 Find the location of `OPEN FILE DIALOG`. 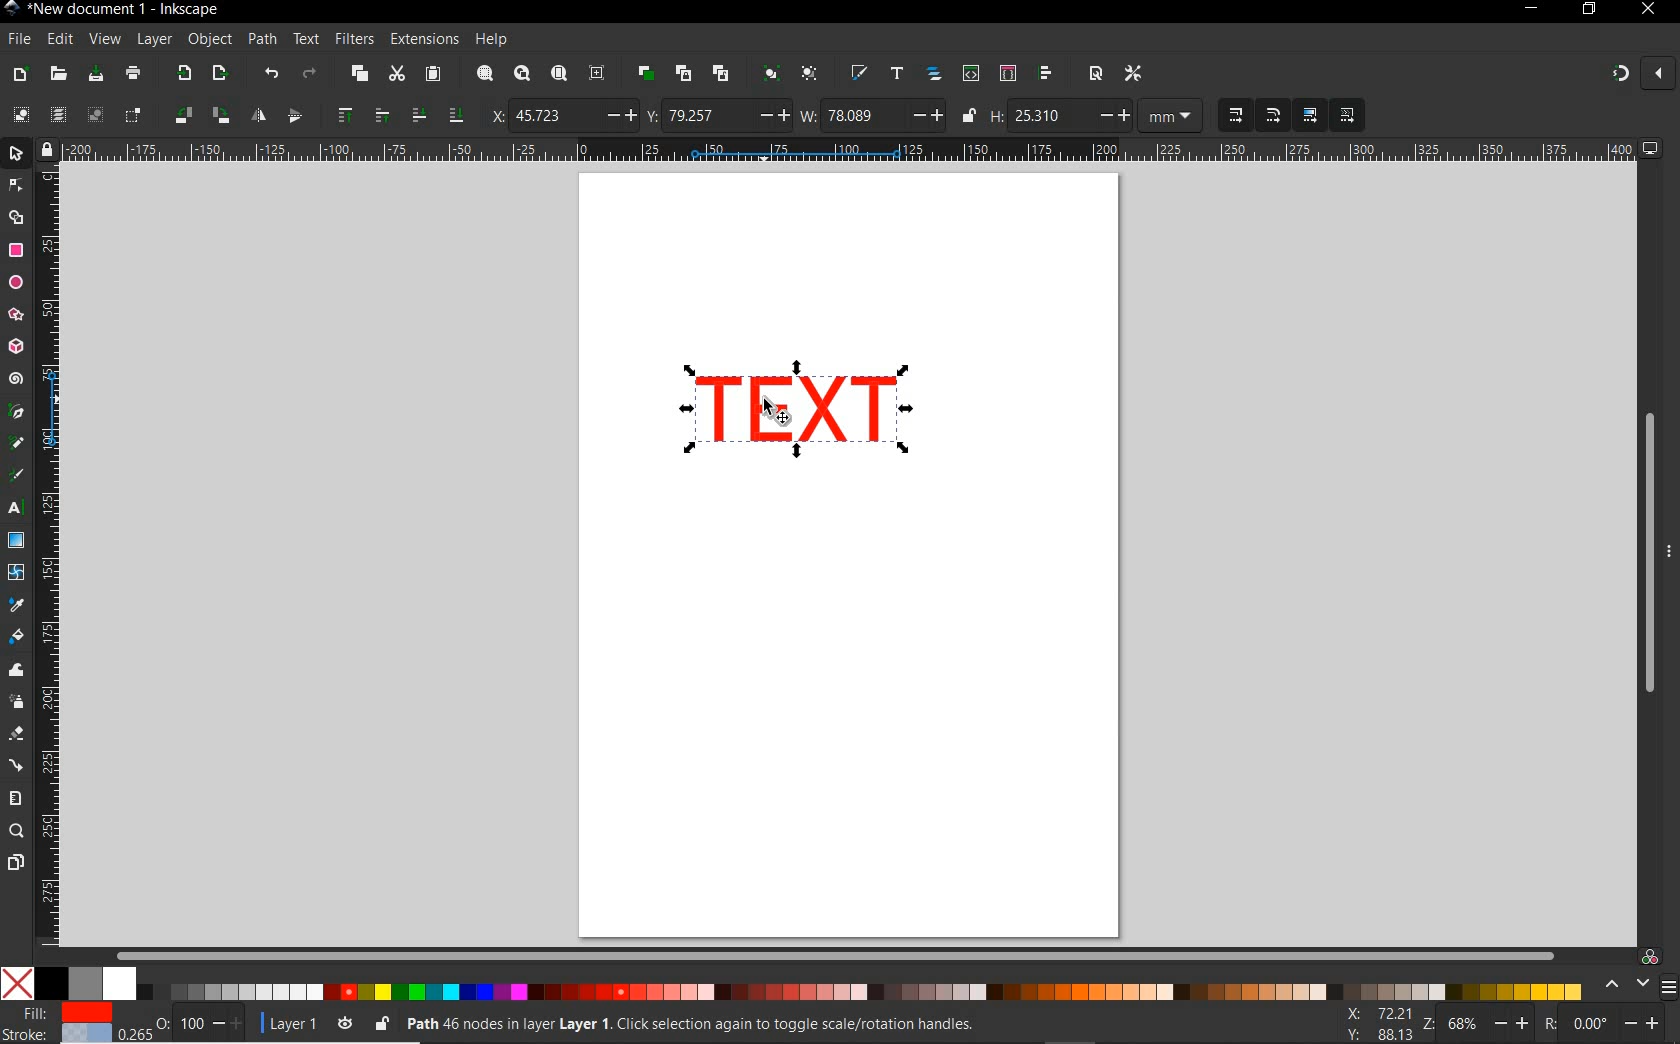

OPEN FILE DIALOG is located at coordinates (58, 75).